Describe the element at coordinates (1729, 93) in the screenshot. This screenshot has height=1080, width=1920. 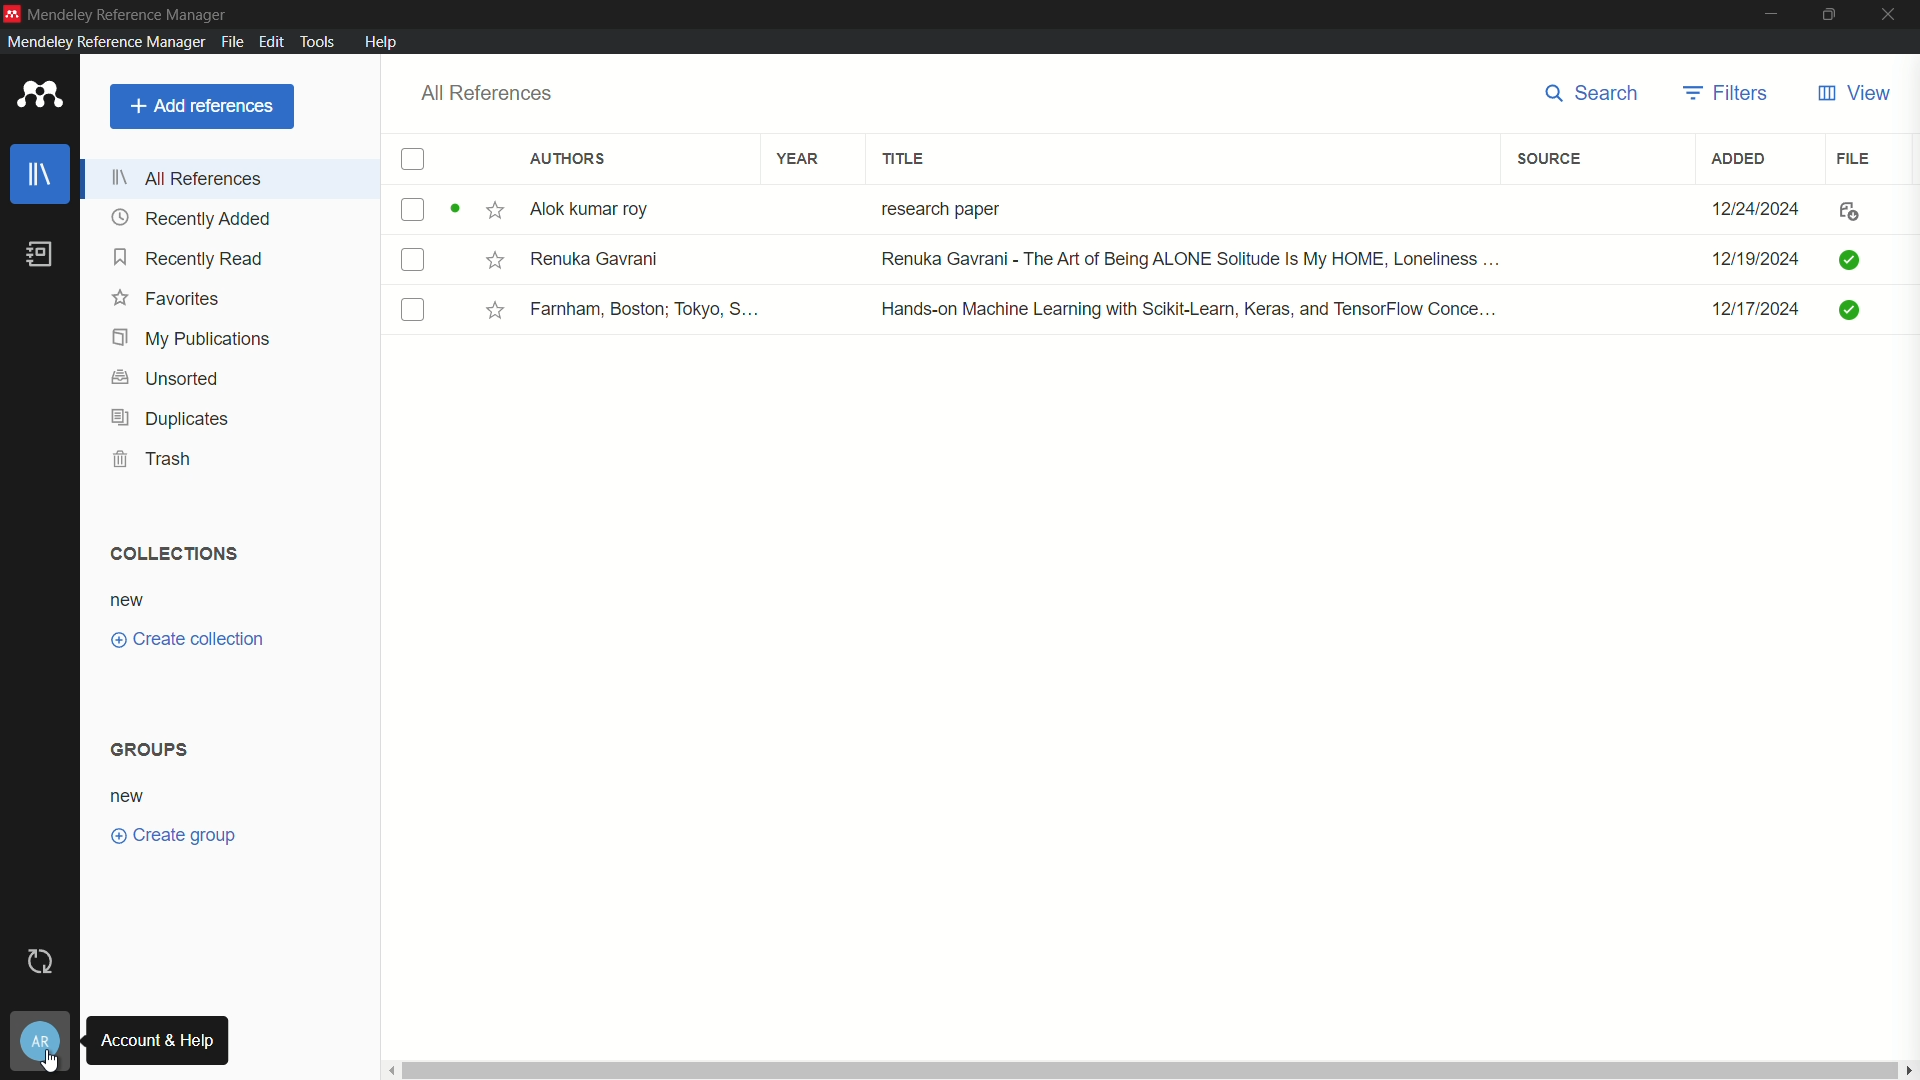
I see `filters` at that location.